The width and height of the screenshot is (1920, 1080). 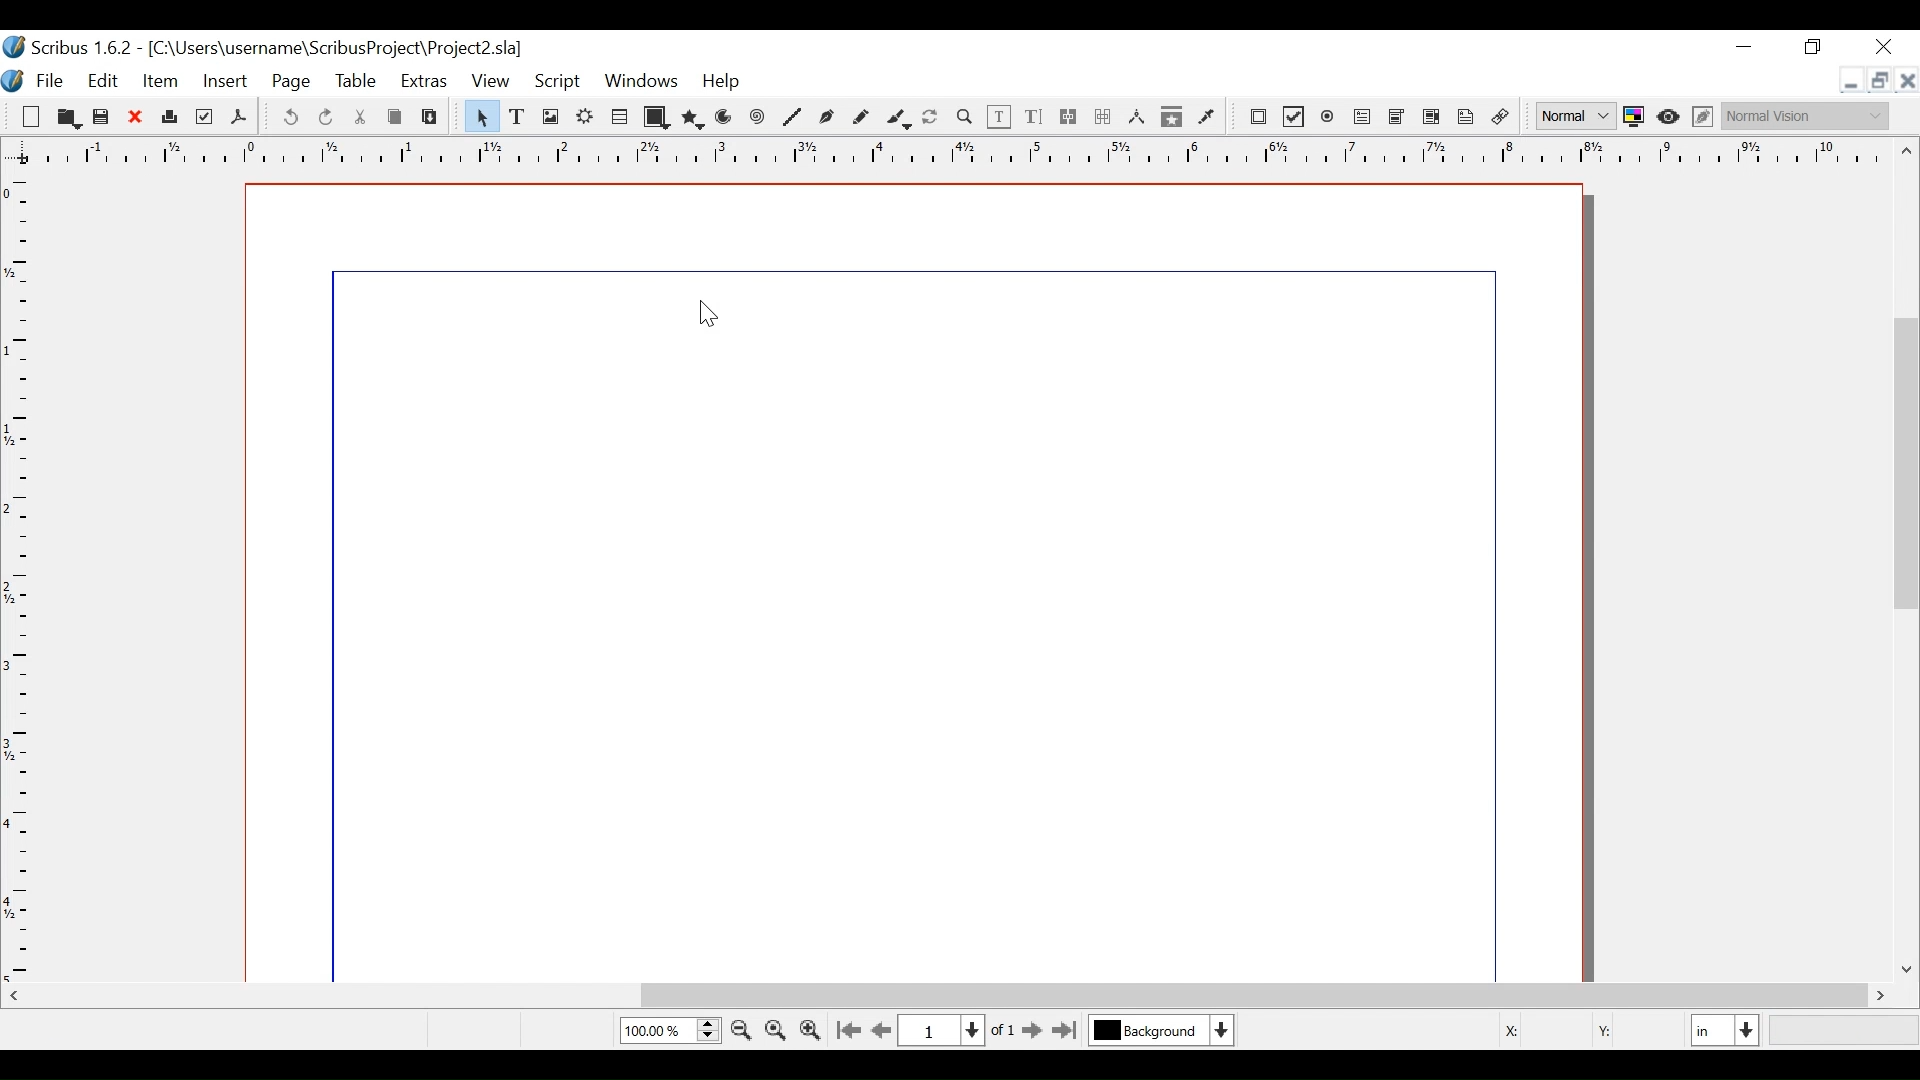 I want to click on Polygon, so click(x=694, y=118).